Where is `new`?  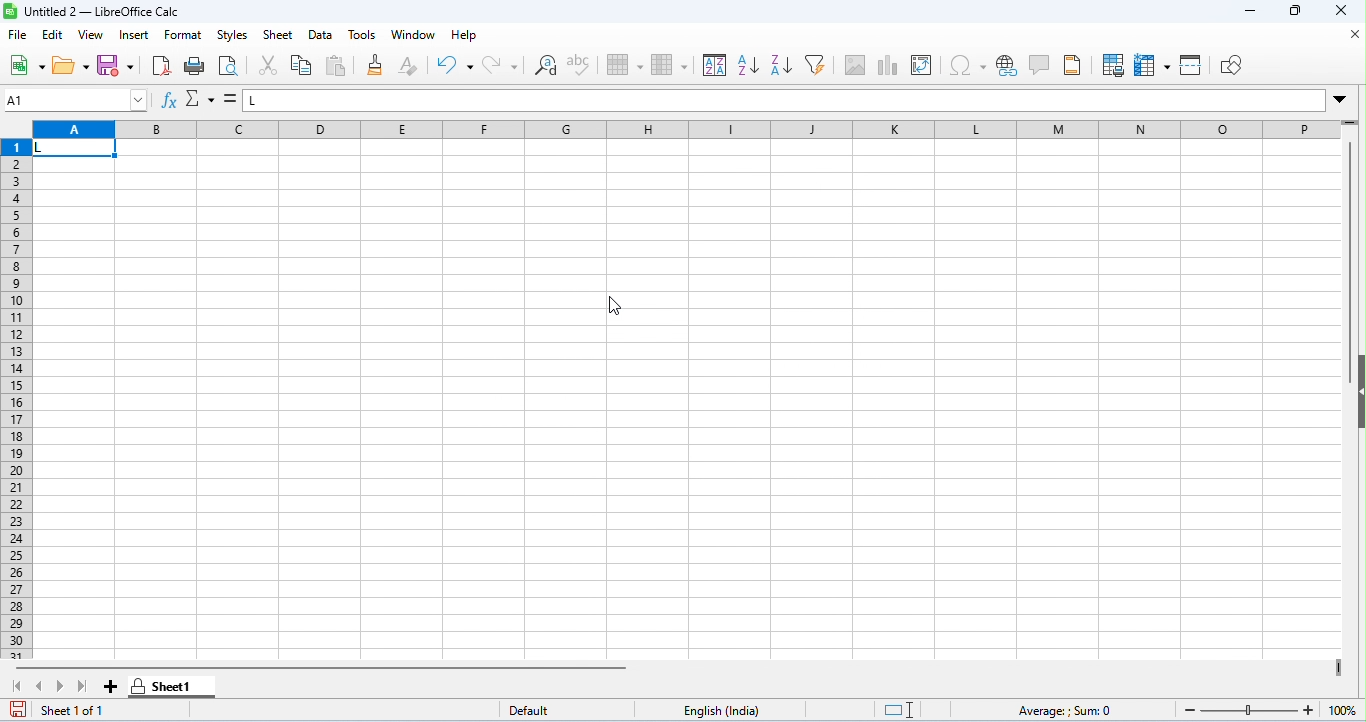 new is located at coordinates (27, 67).